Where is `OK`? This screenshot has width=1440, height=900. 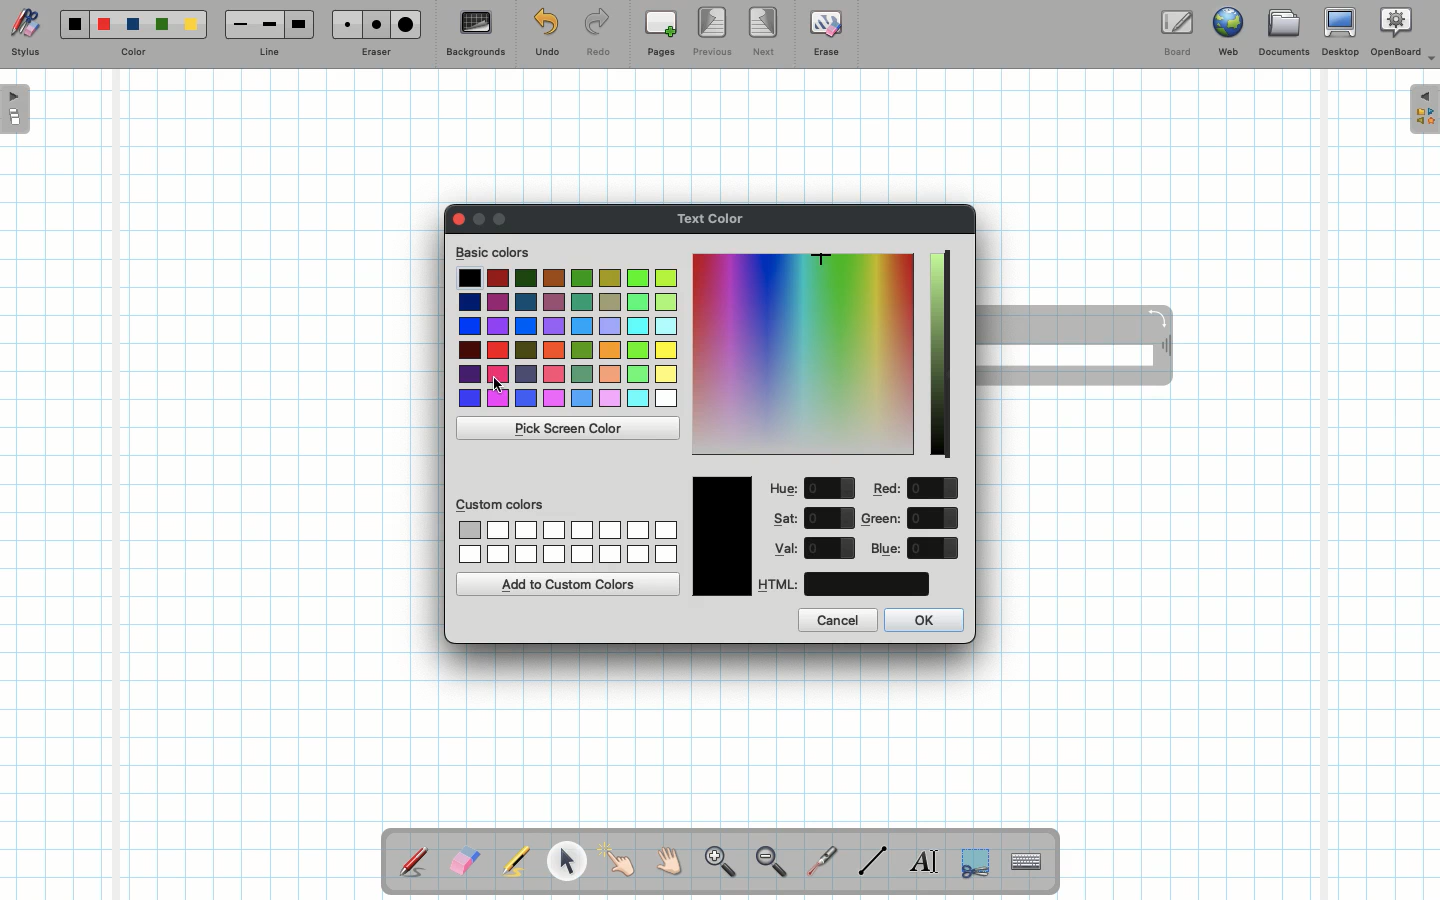 OK is located at coordinates (921, 620).